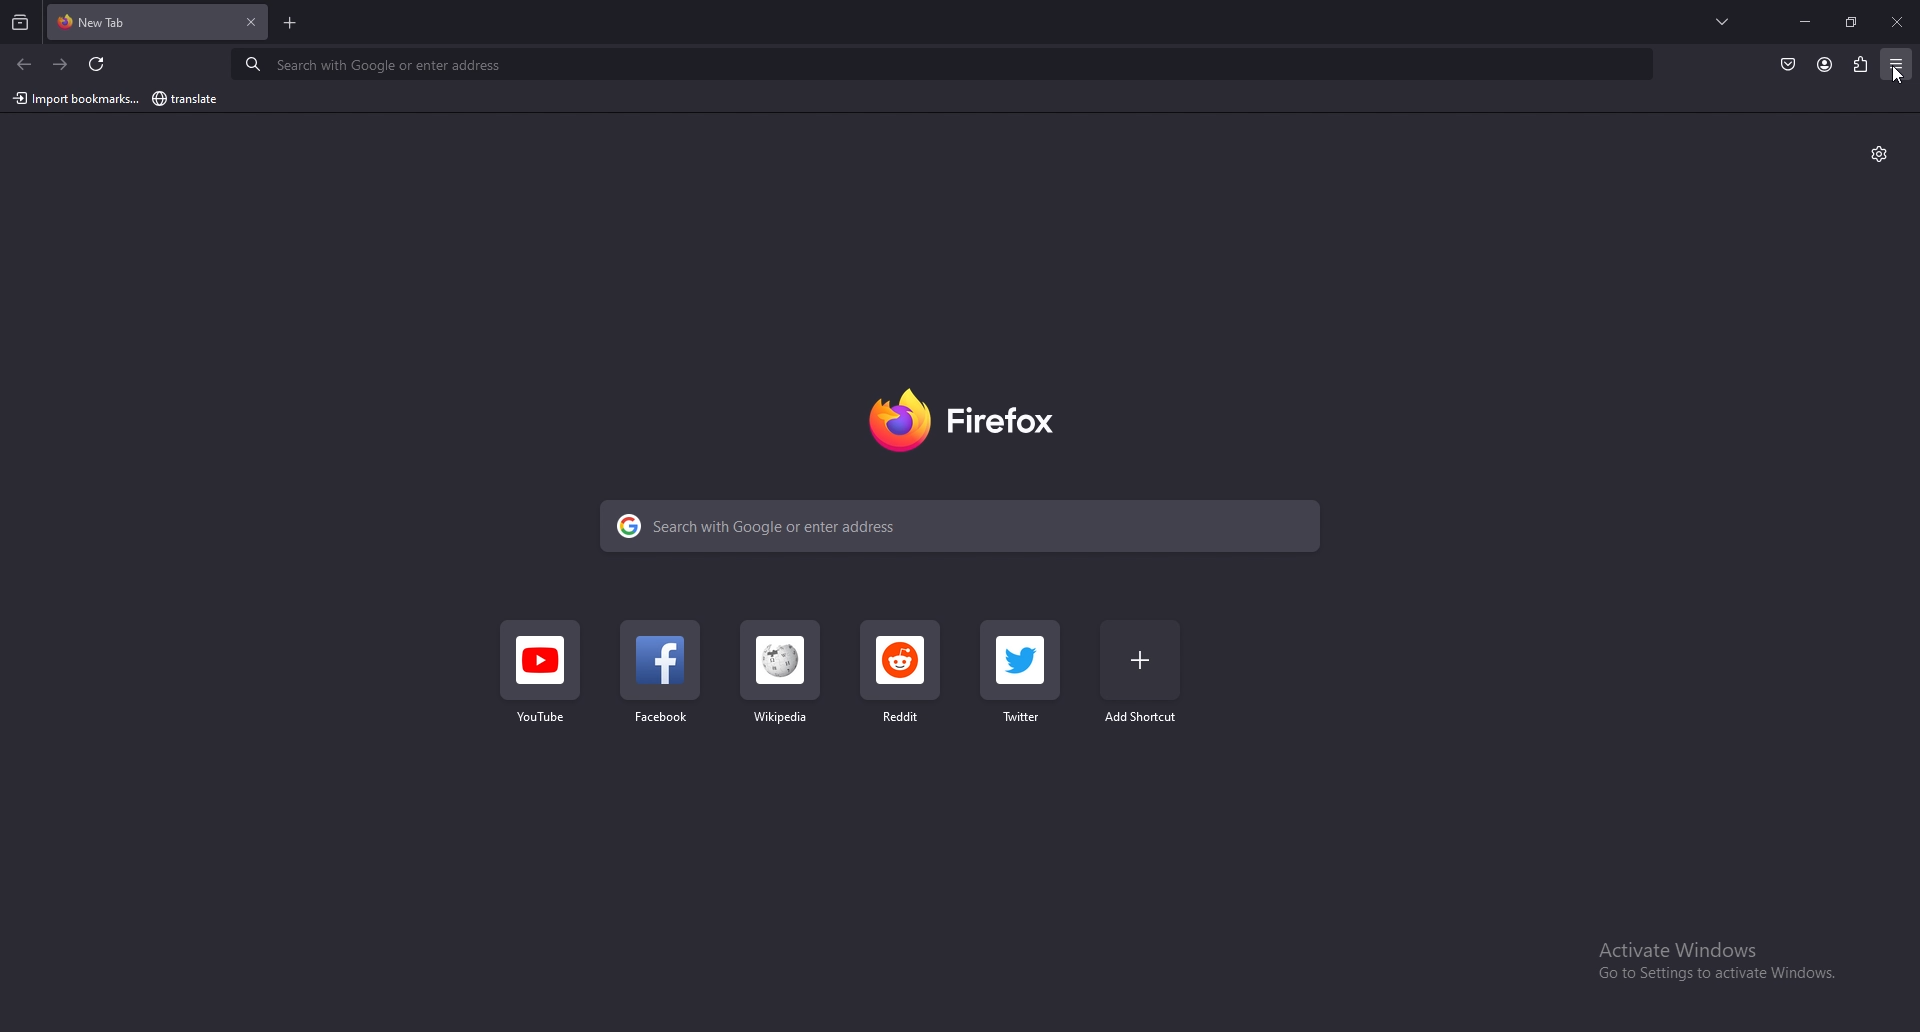 This screenshot has width=1920, height=1032. What do you see at coordinates (1903, 81) in the screenshot?
I see `cursor` at bounding box center [1903, 81].